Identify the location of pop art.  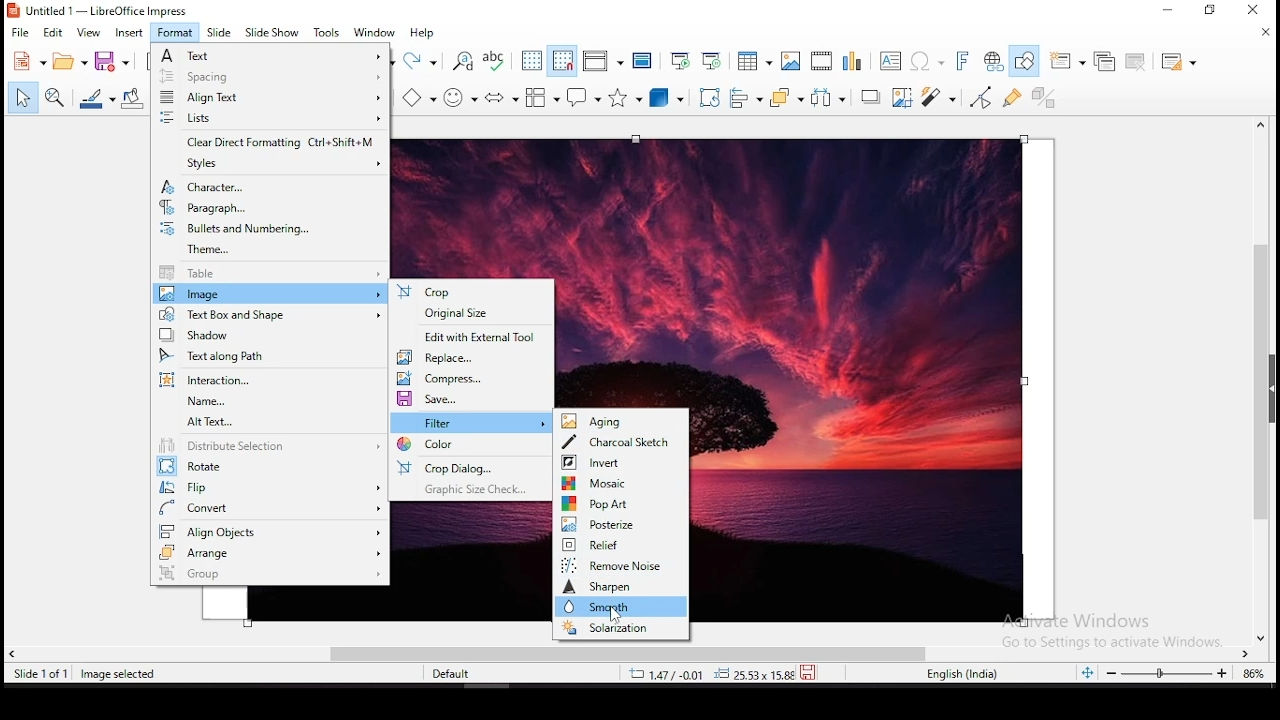
(622, 503).